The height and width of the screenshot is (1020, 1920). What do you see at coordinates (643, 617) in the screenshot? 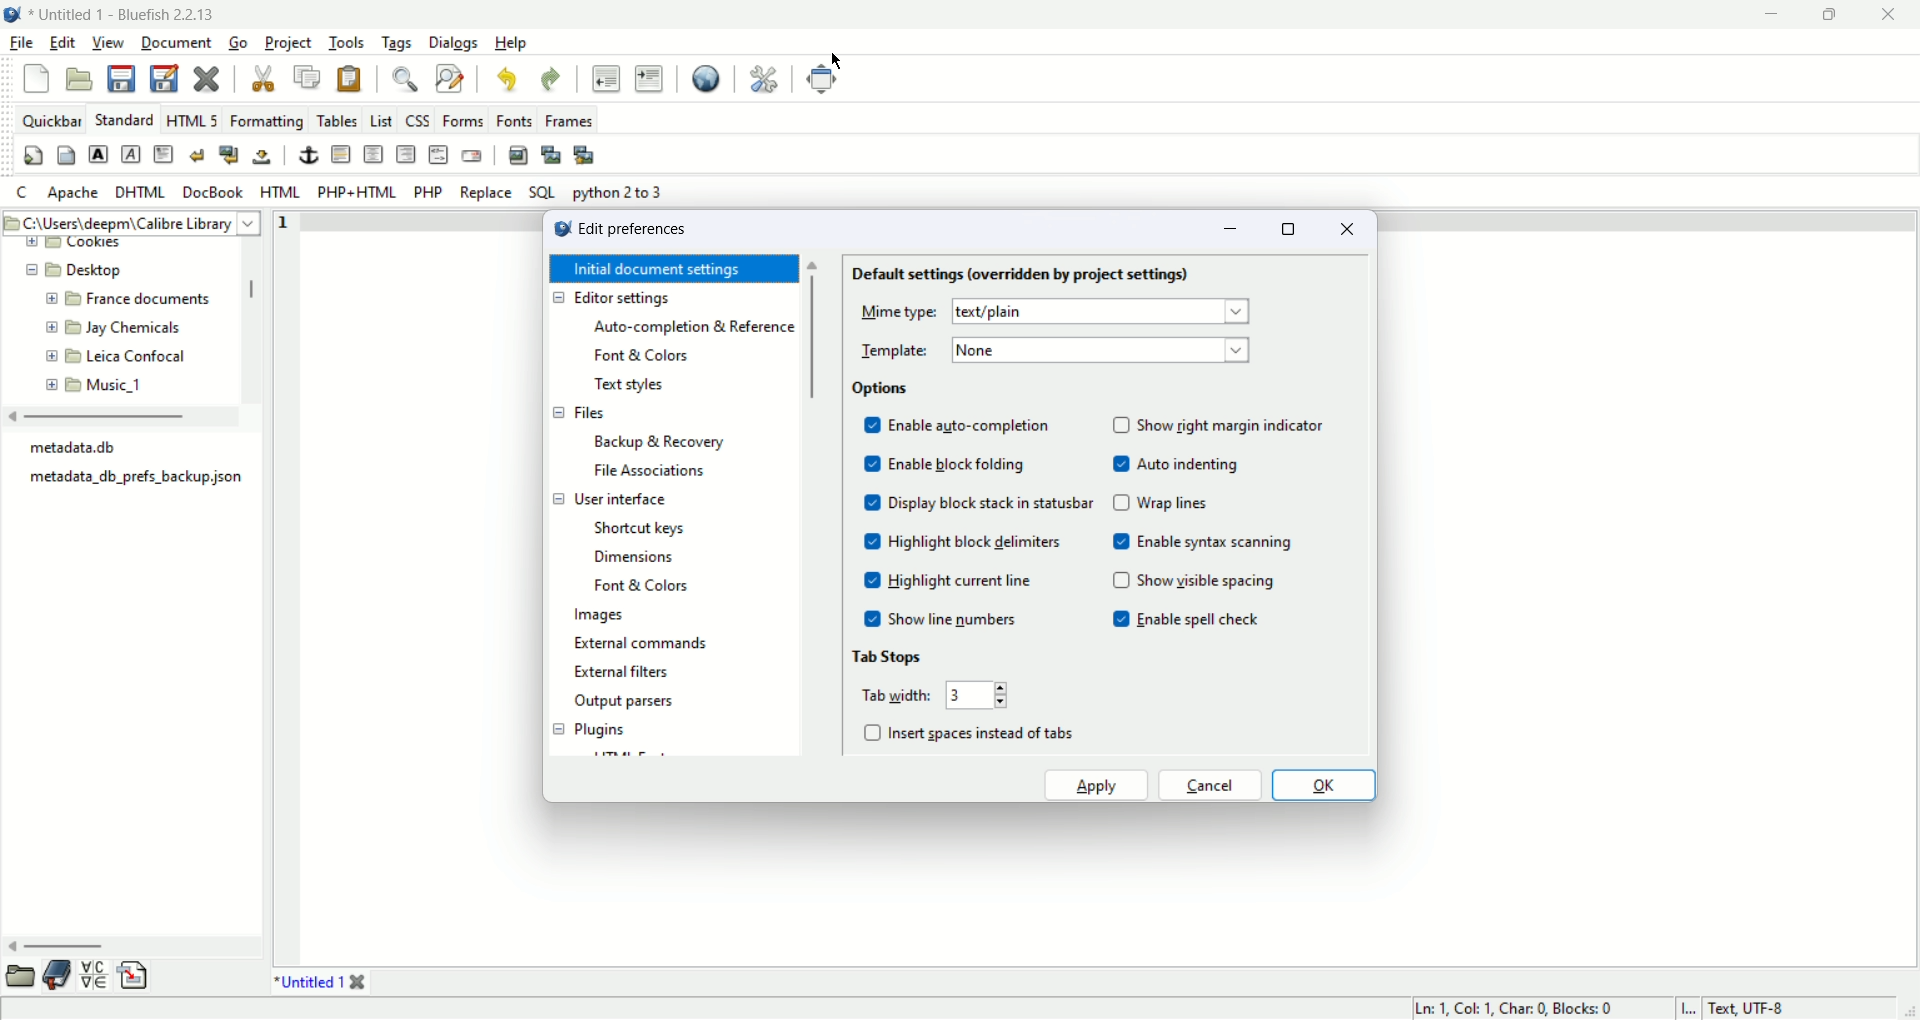
I see `Images` at bounding box center [643, 617].